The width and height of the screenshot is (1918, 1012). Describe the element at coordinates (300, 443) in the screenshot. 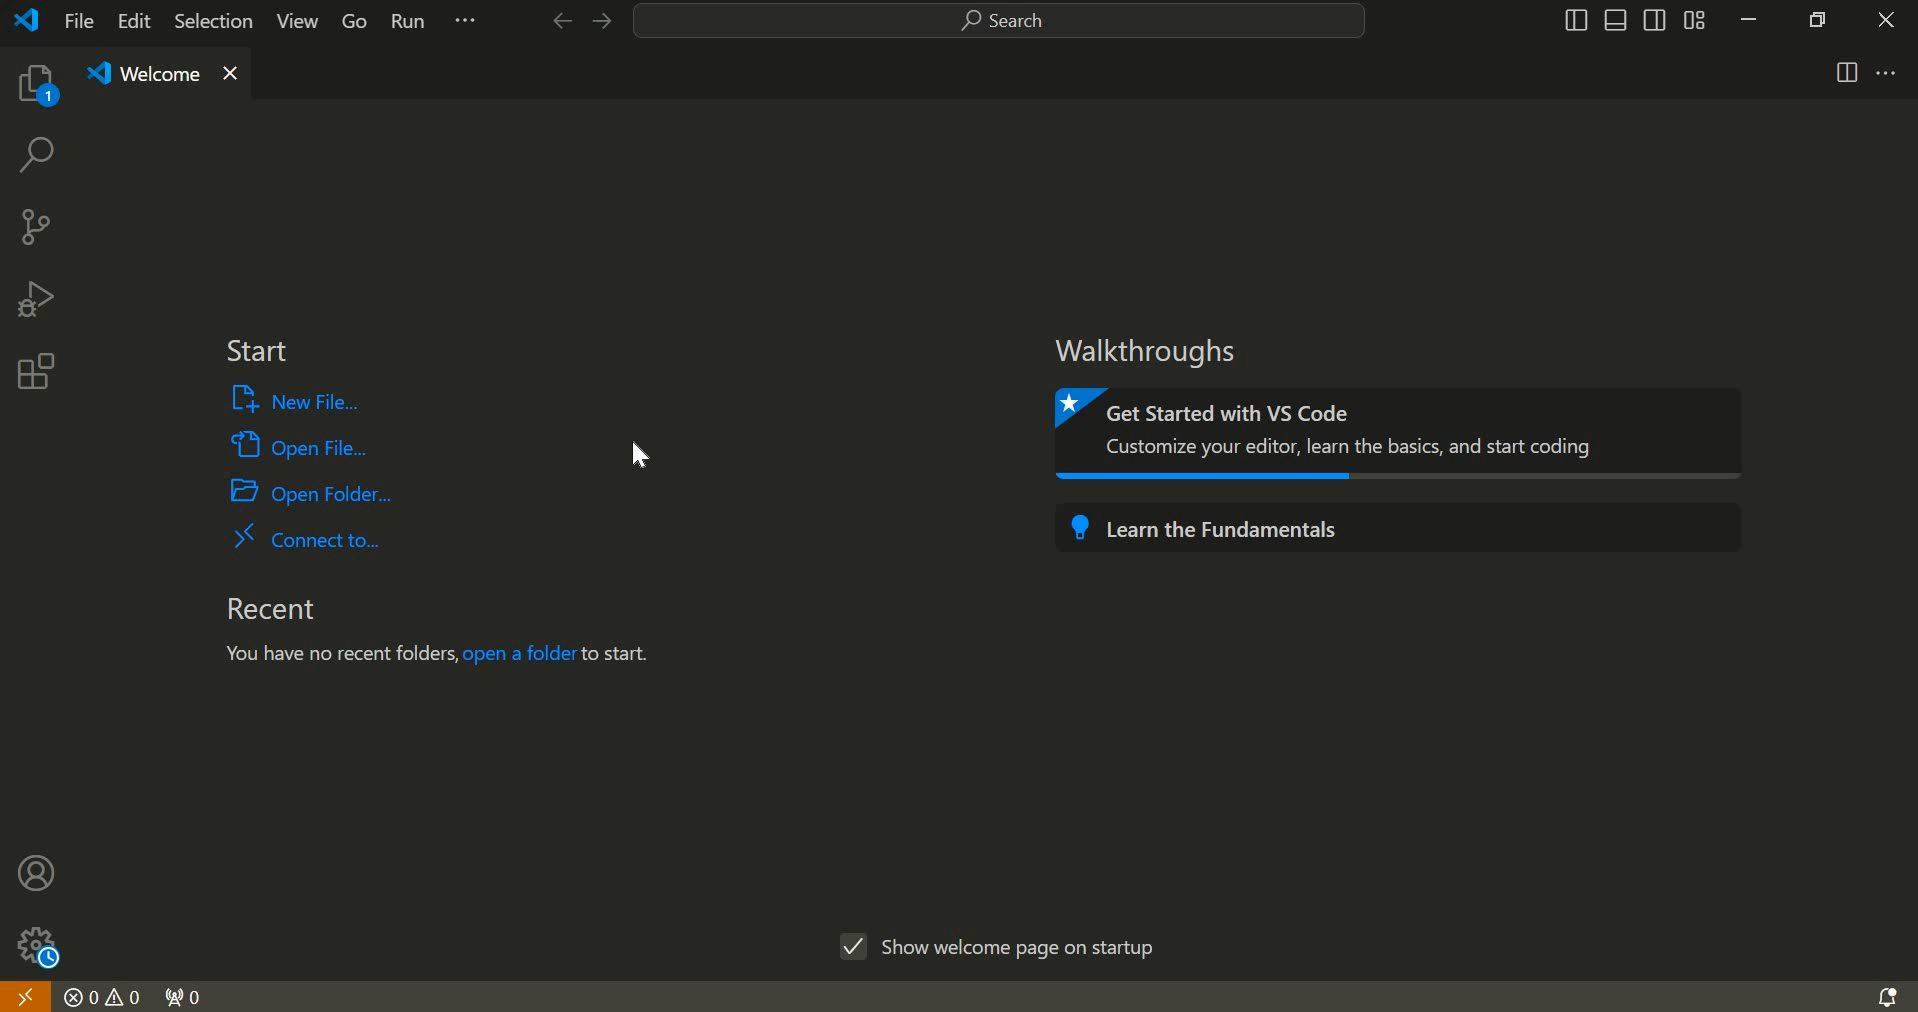

I see `open file` at that location.